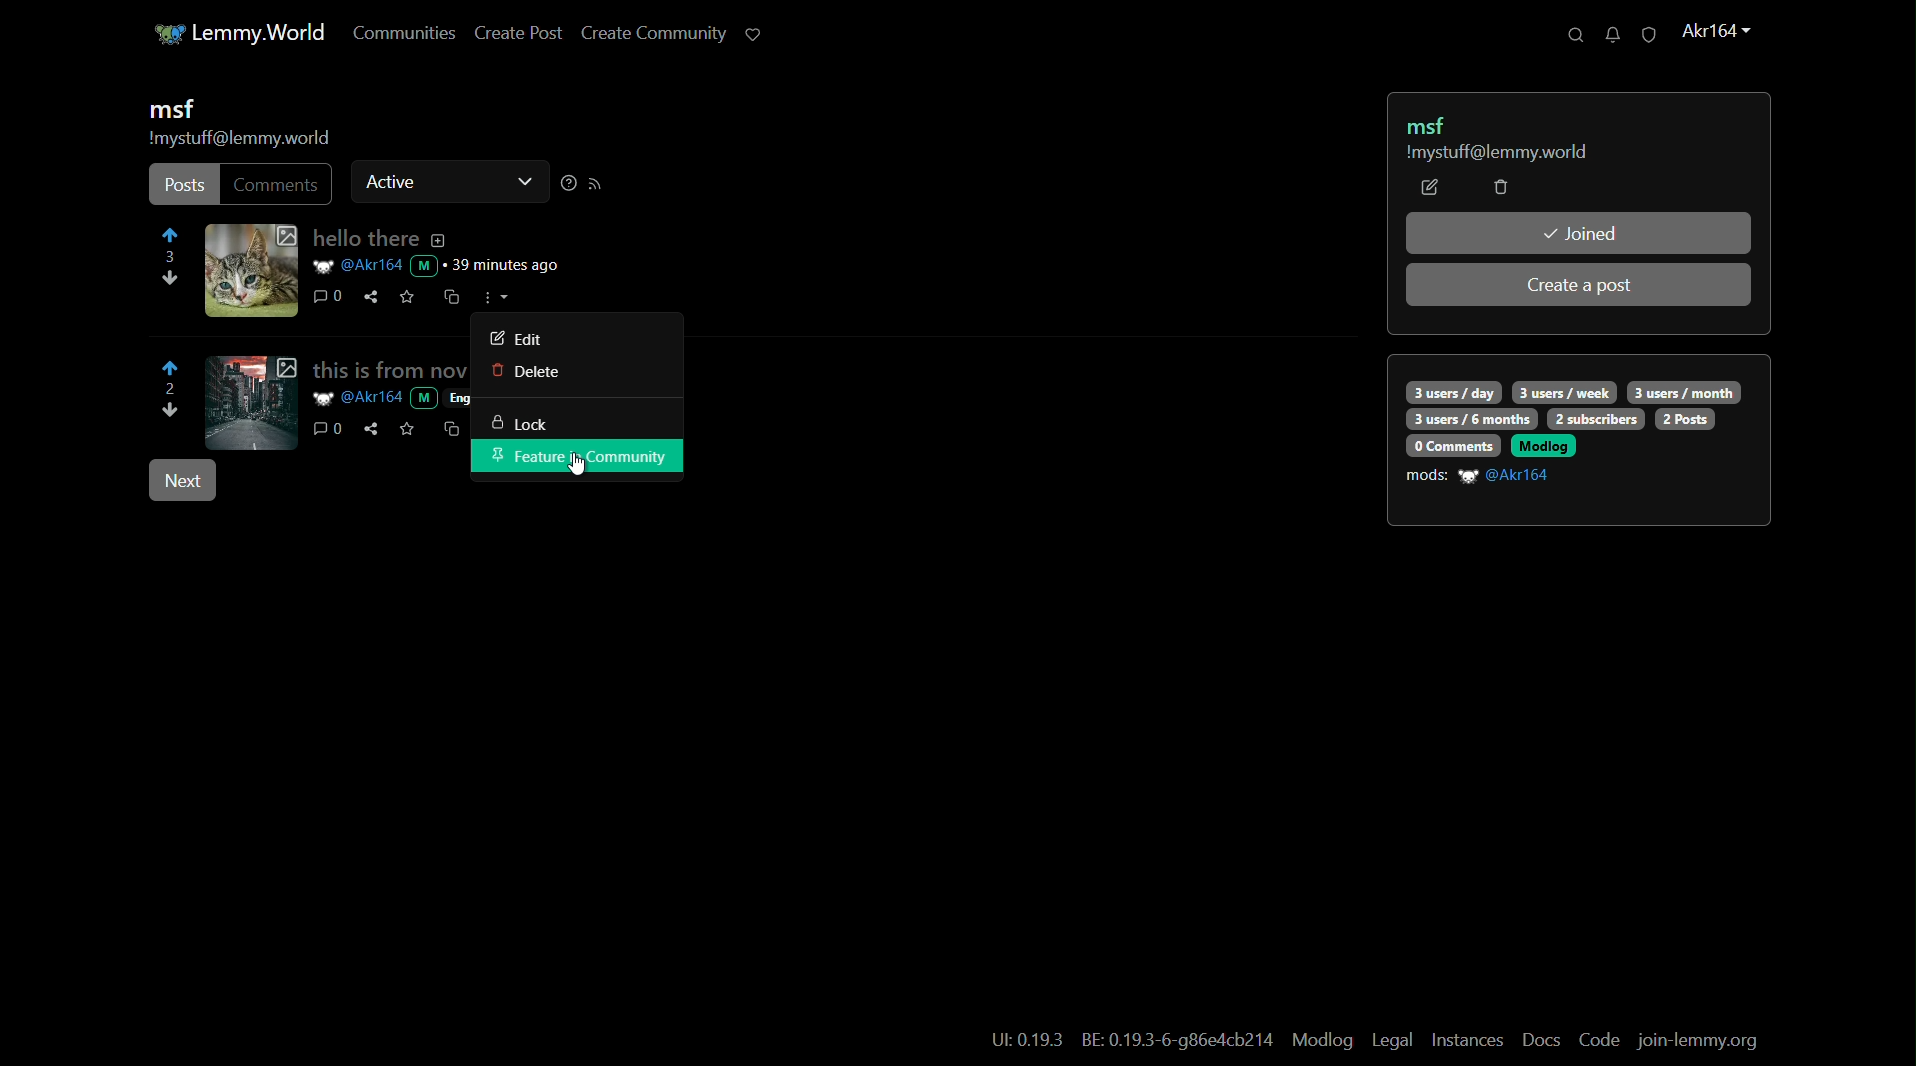 The image size is (1916, 1066). I want to click on docs, so click(1542, 1040).